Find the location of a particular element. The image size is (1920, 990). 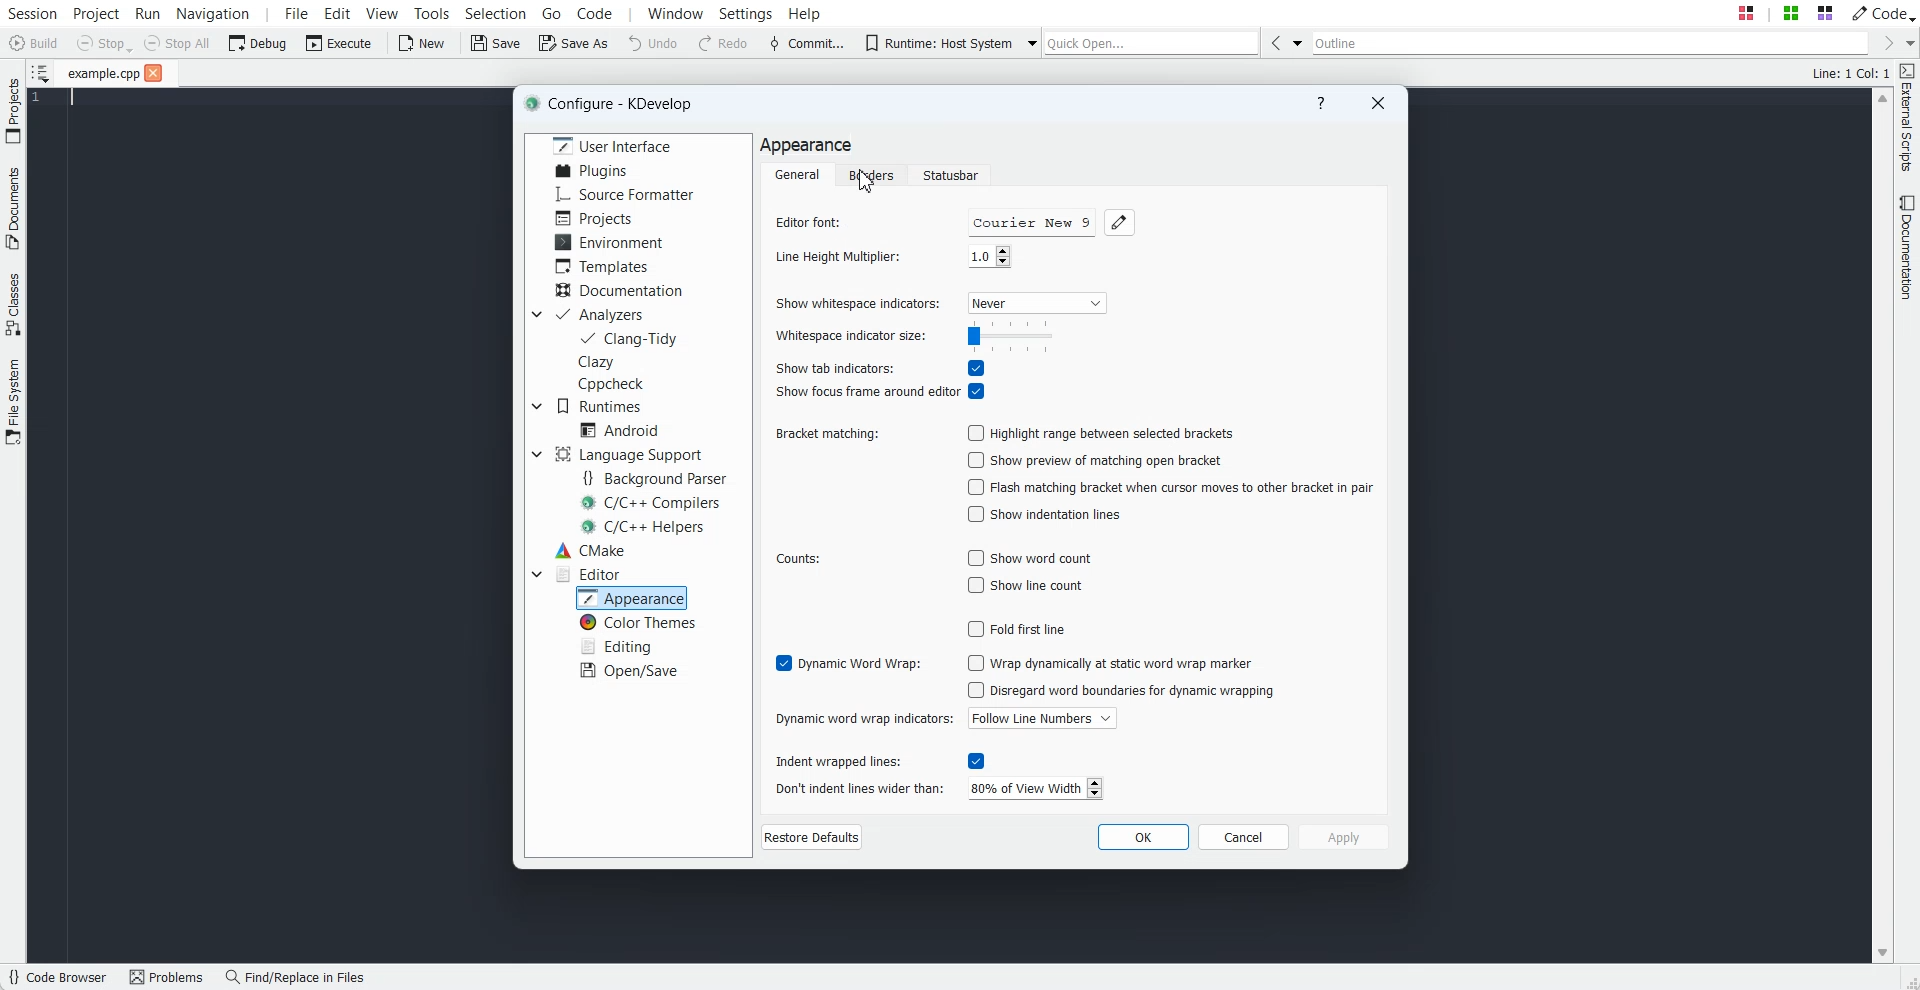

number input field is located at coordinates (1035, 789).